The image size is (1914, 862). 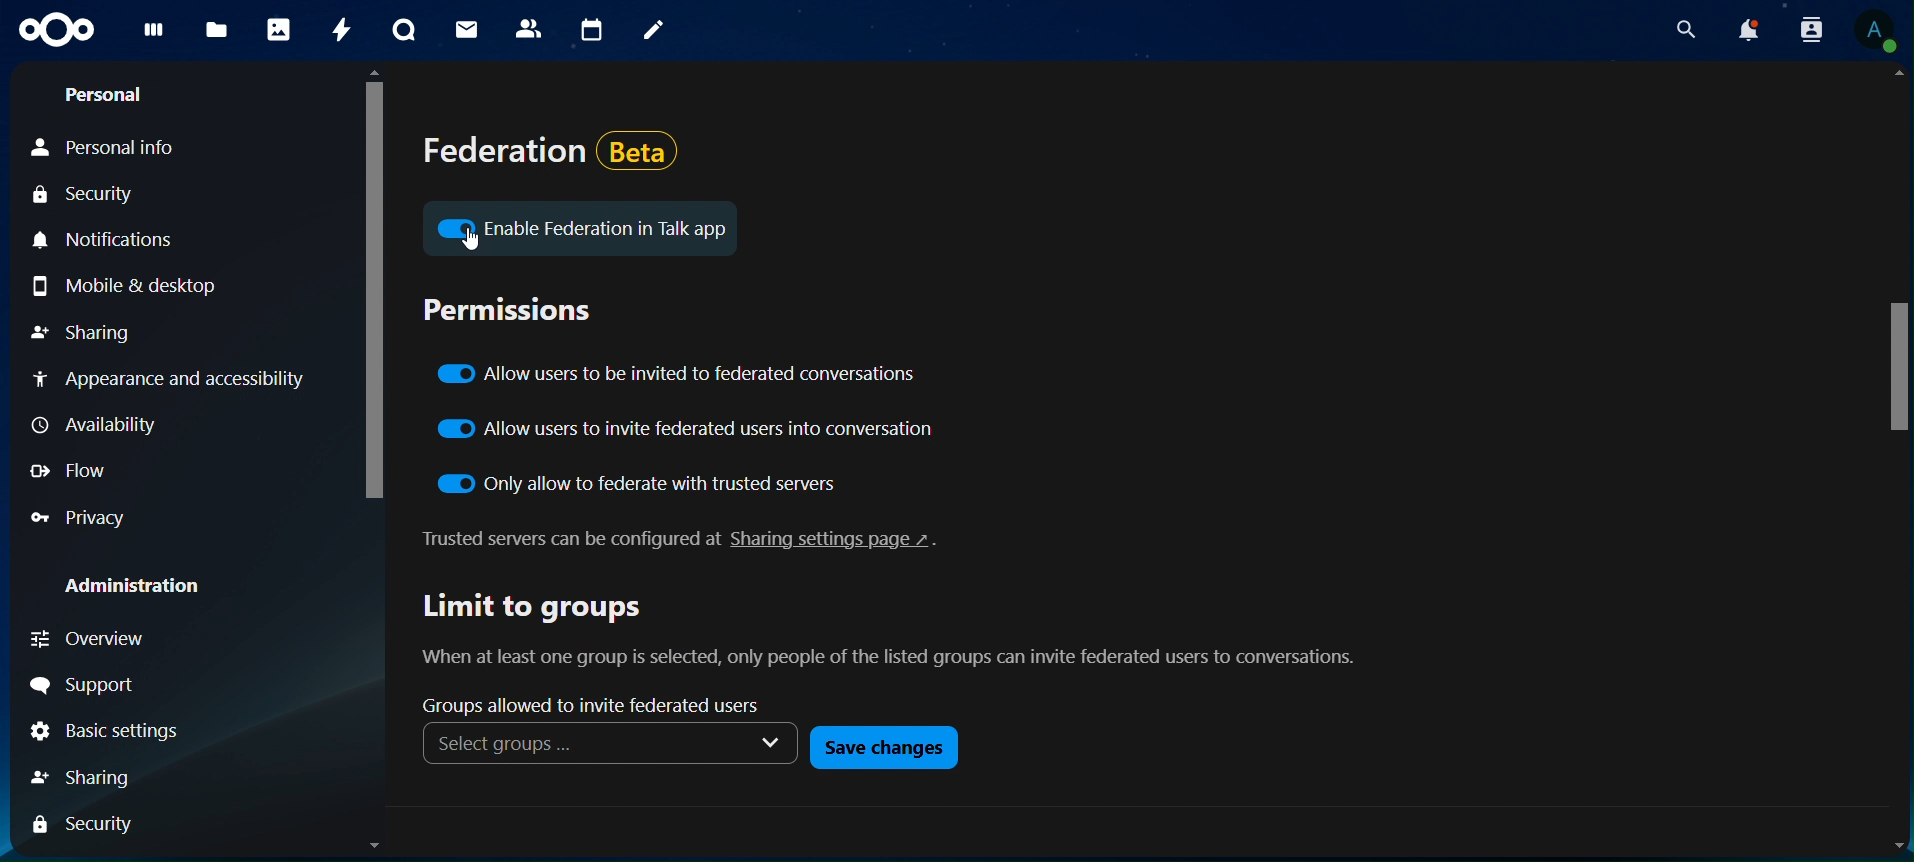 I want to click on Sharing, so click(x=87, y=779).